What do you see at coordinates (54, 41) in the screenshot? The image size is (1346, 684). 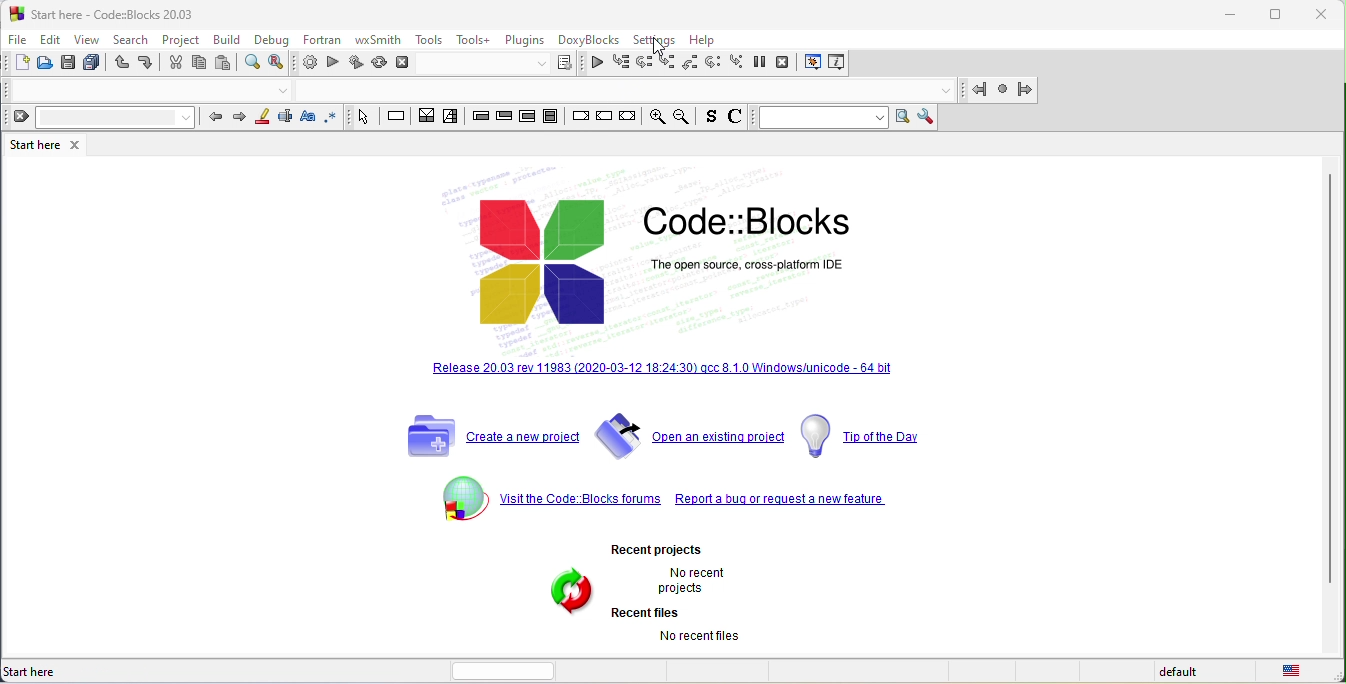 I see `edit` at bounding box center [54, 41].